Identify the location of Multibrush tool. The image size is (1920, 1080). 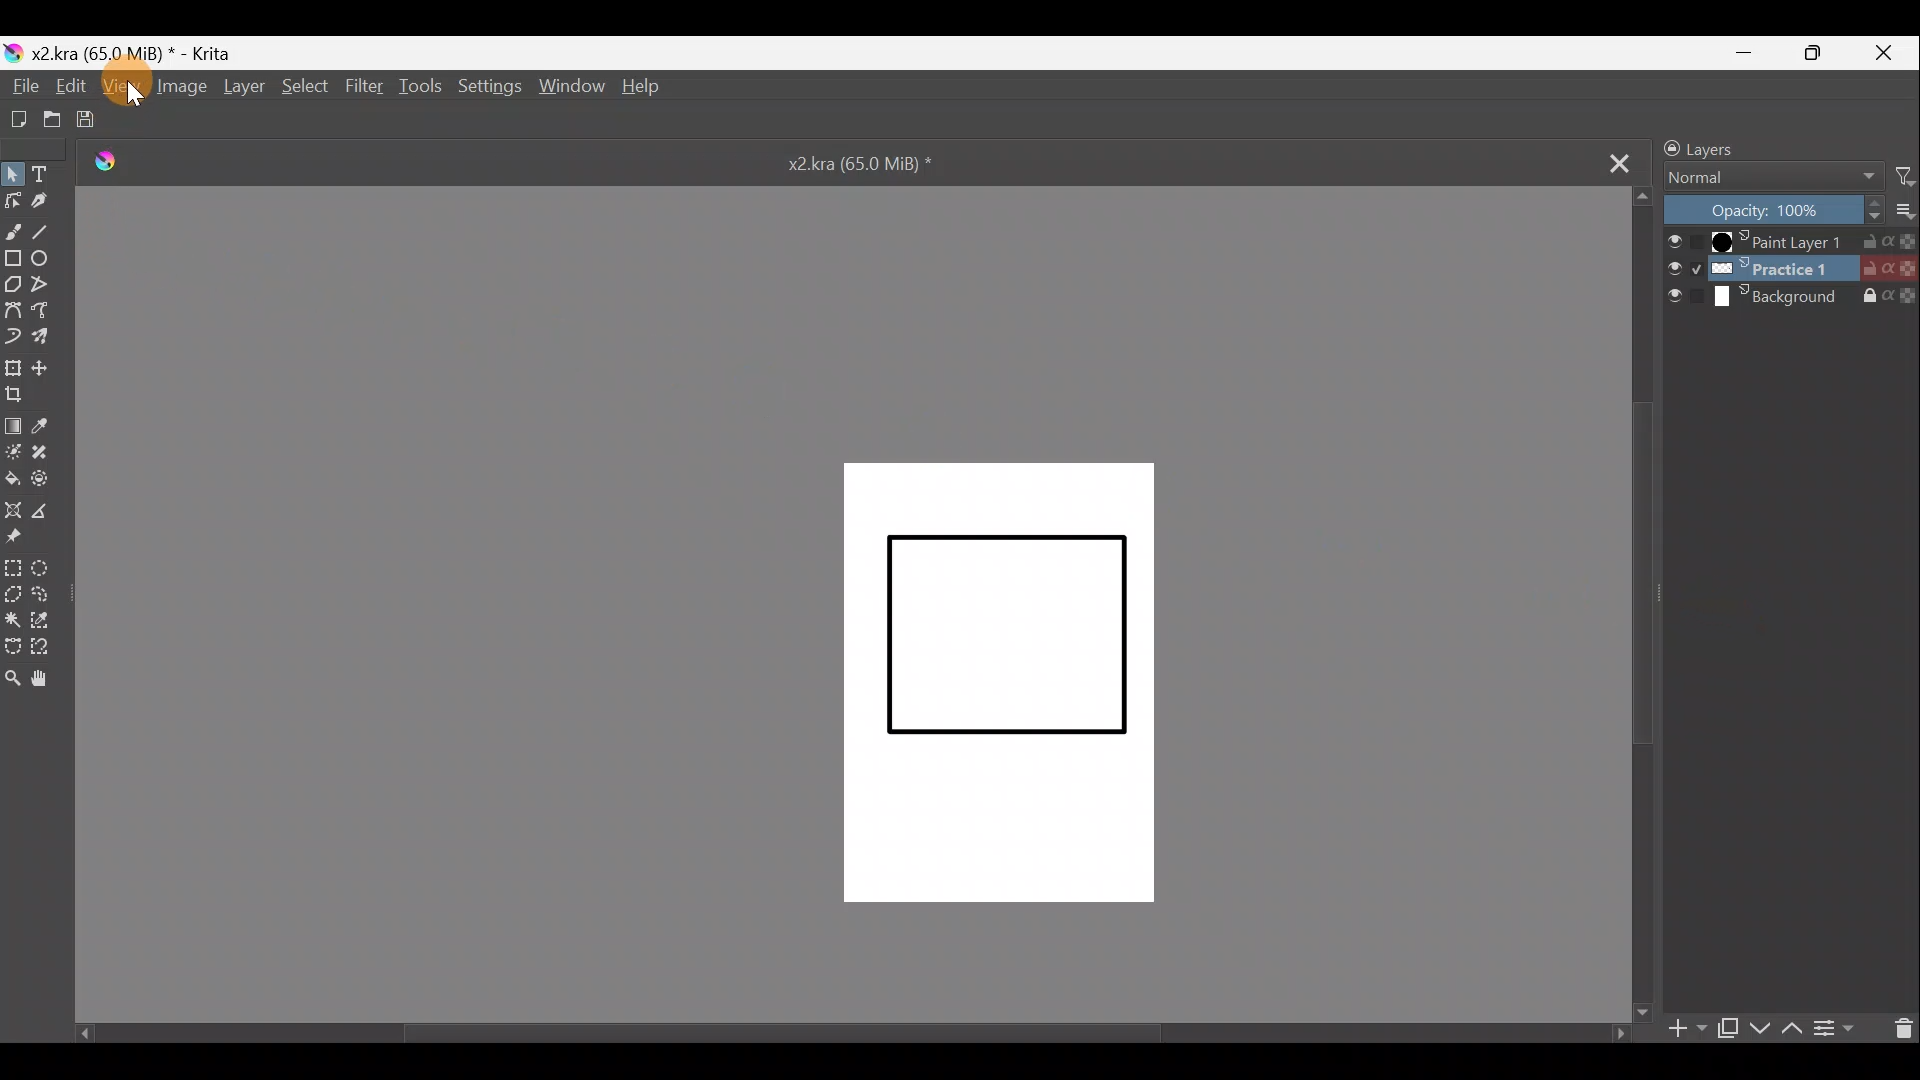
(50, 335).